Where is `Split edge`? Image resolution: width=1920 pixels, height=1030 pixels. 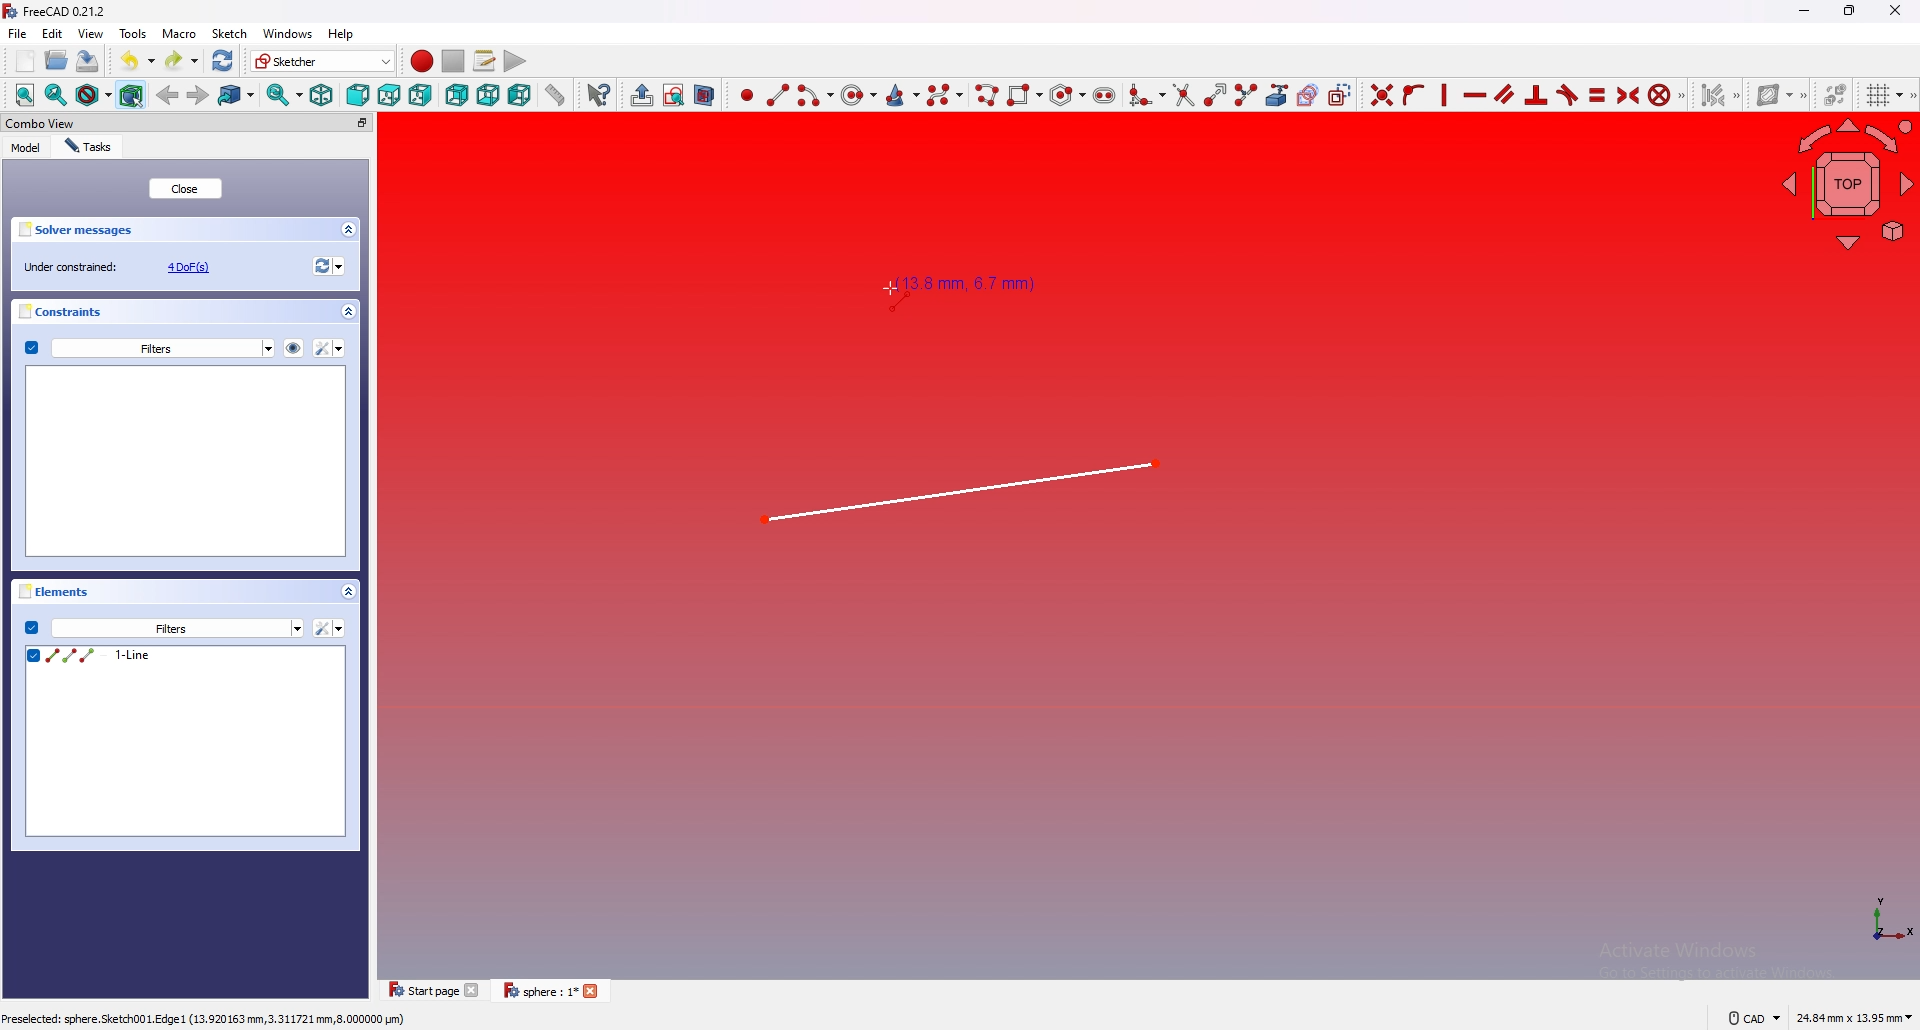
Split edge is located at coordinates (1244, 94).